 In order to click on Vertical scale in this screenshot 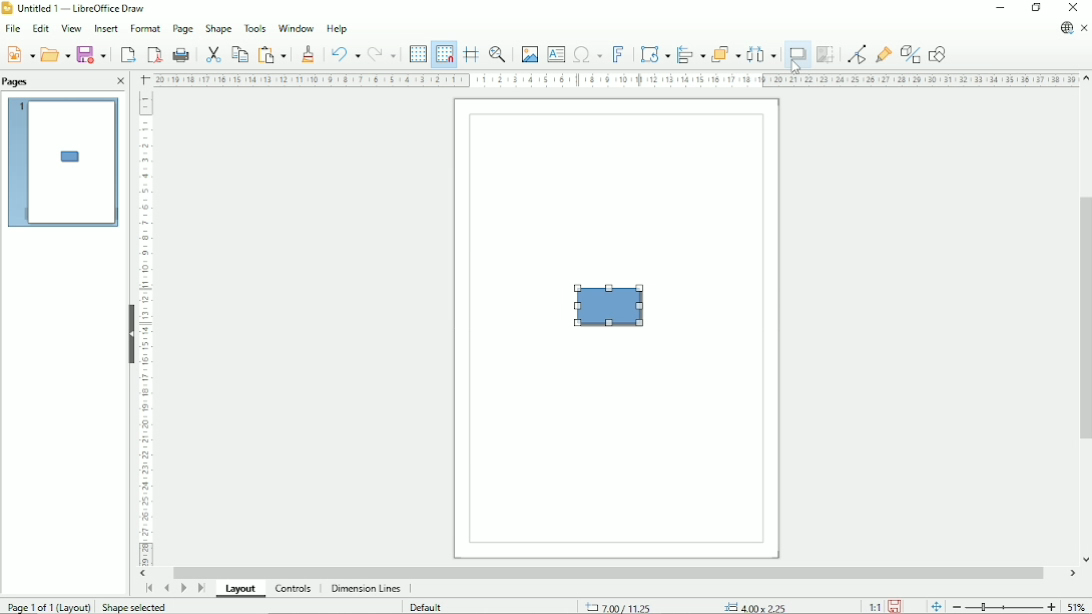, I will do `click(146, 327)`.